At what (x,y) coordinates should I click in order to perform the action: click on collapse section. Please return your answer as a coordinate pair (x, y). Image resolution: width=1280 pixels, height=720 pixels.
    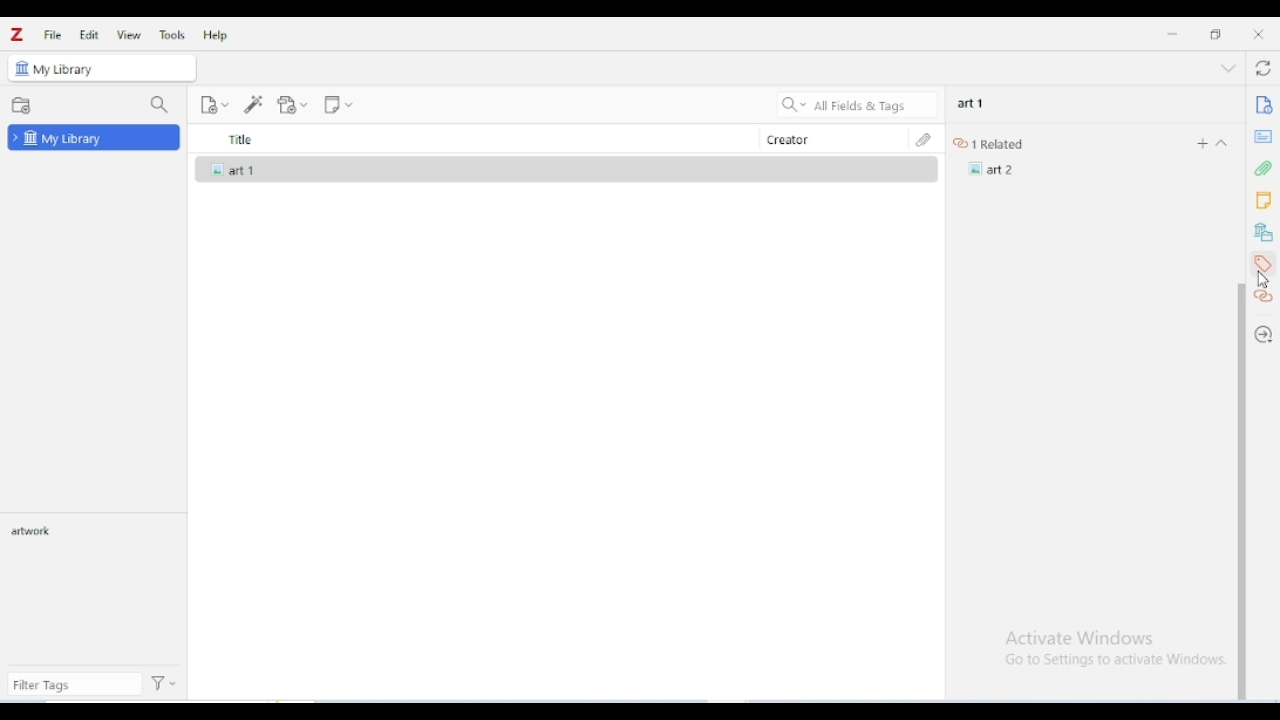
    Looking at the image, I should click on (1221, 144).